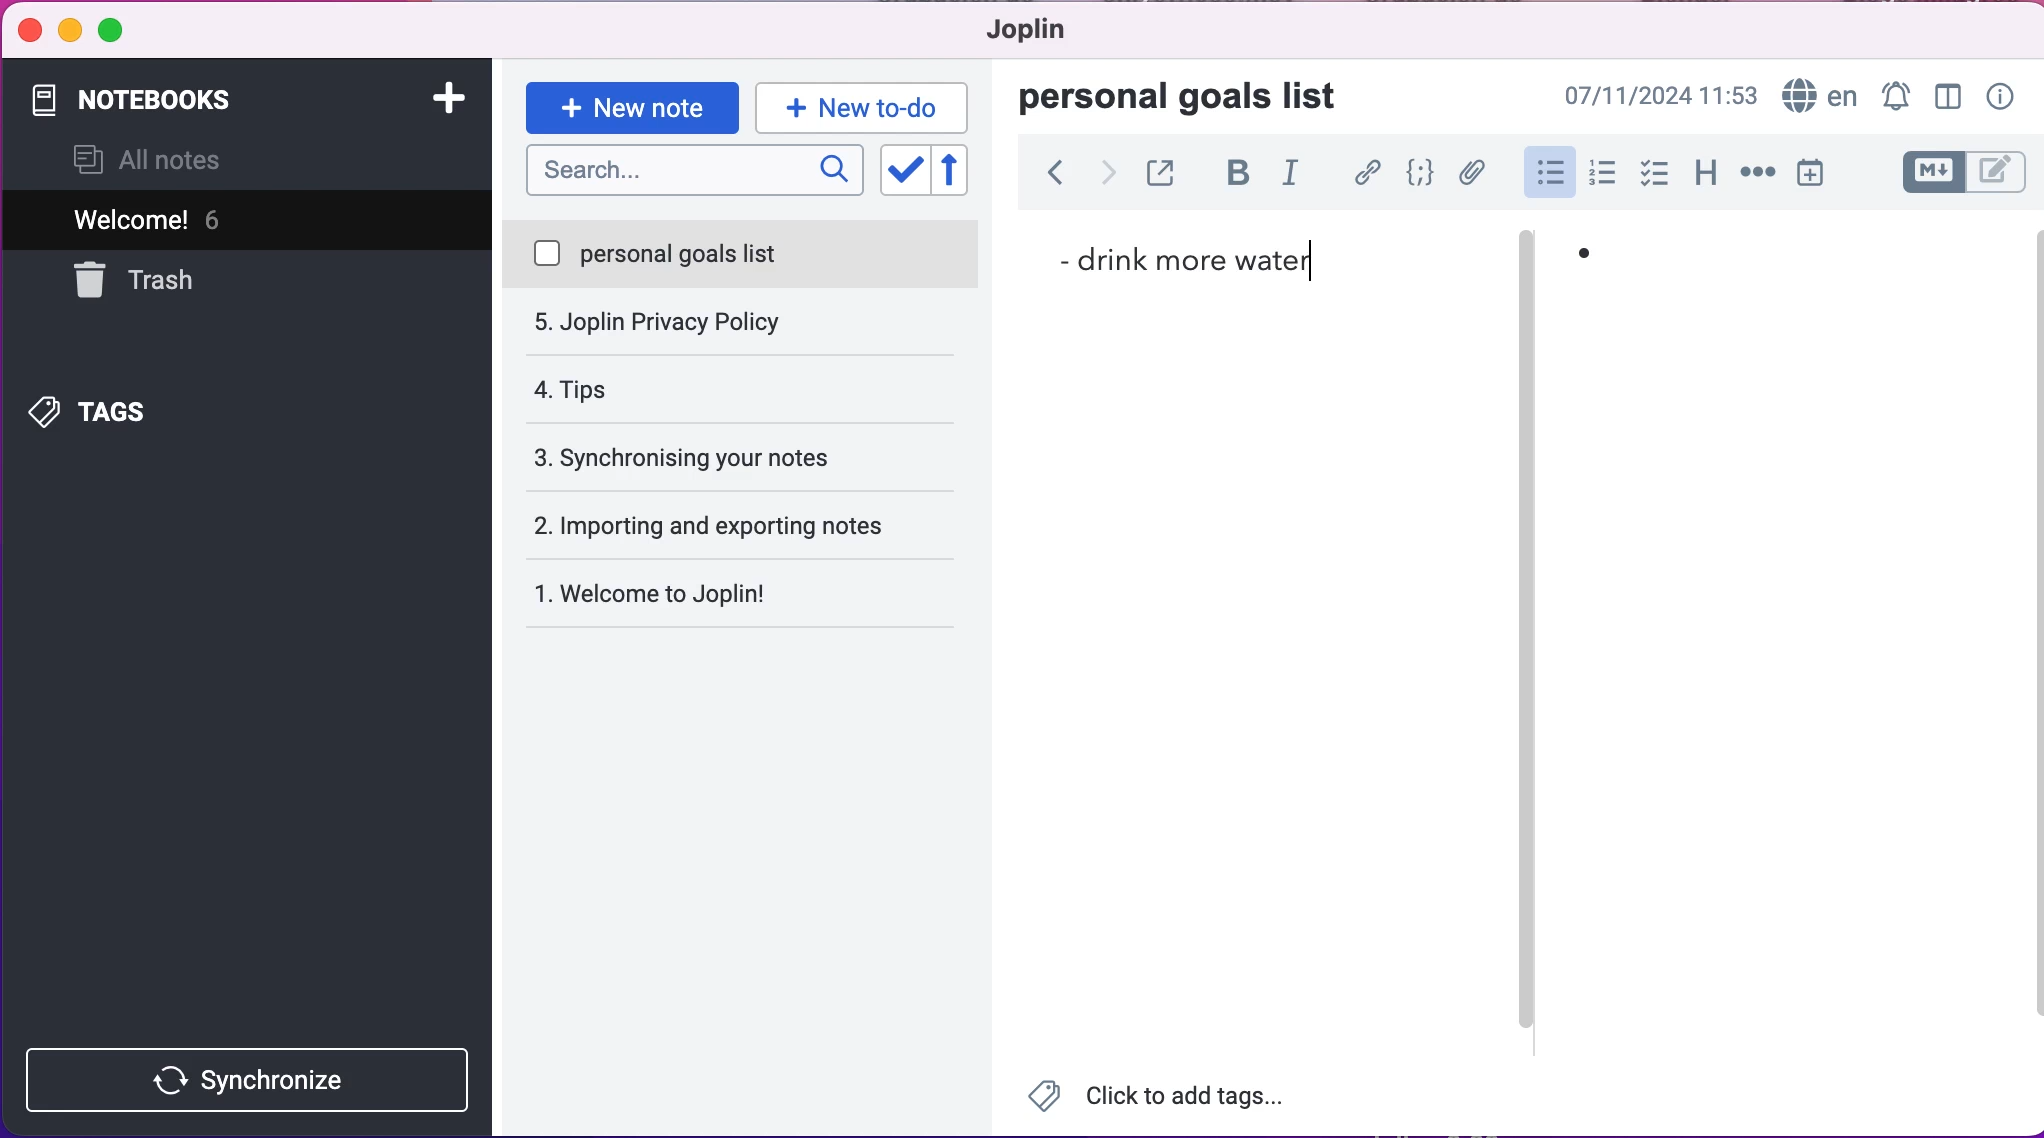 Image resolution: width=2044 pixels, height=1138 pixels. I want to click on check box, so click(1654, 180).